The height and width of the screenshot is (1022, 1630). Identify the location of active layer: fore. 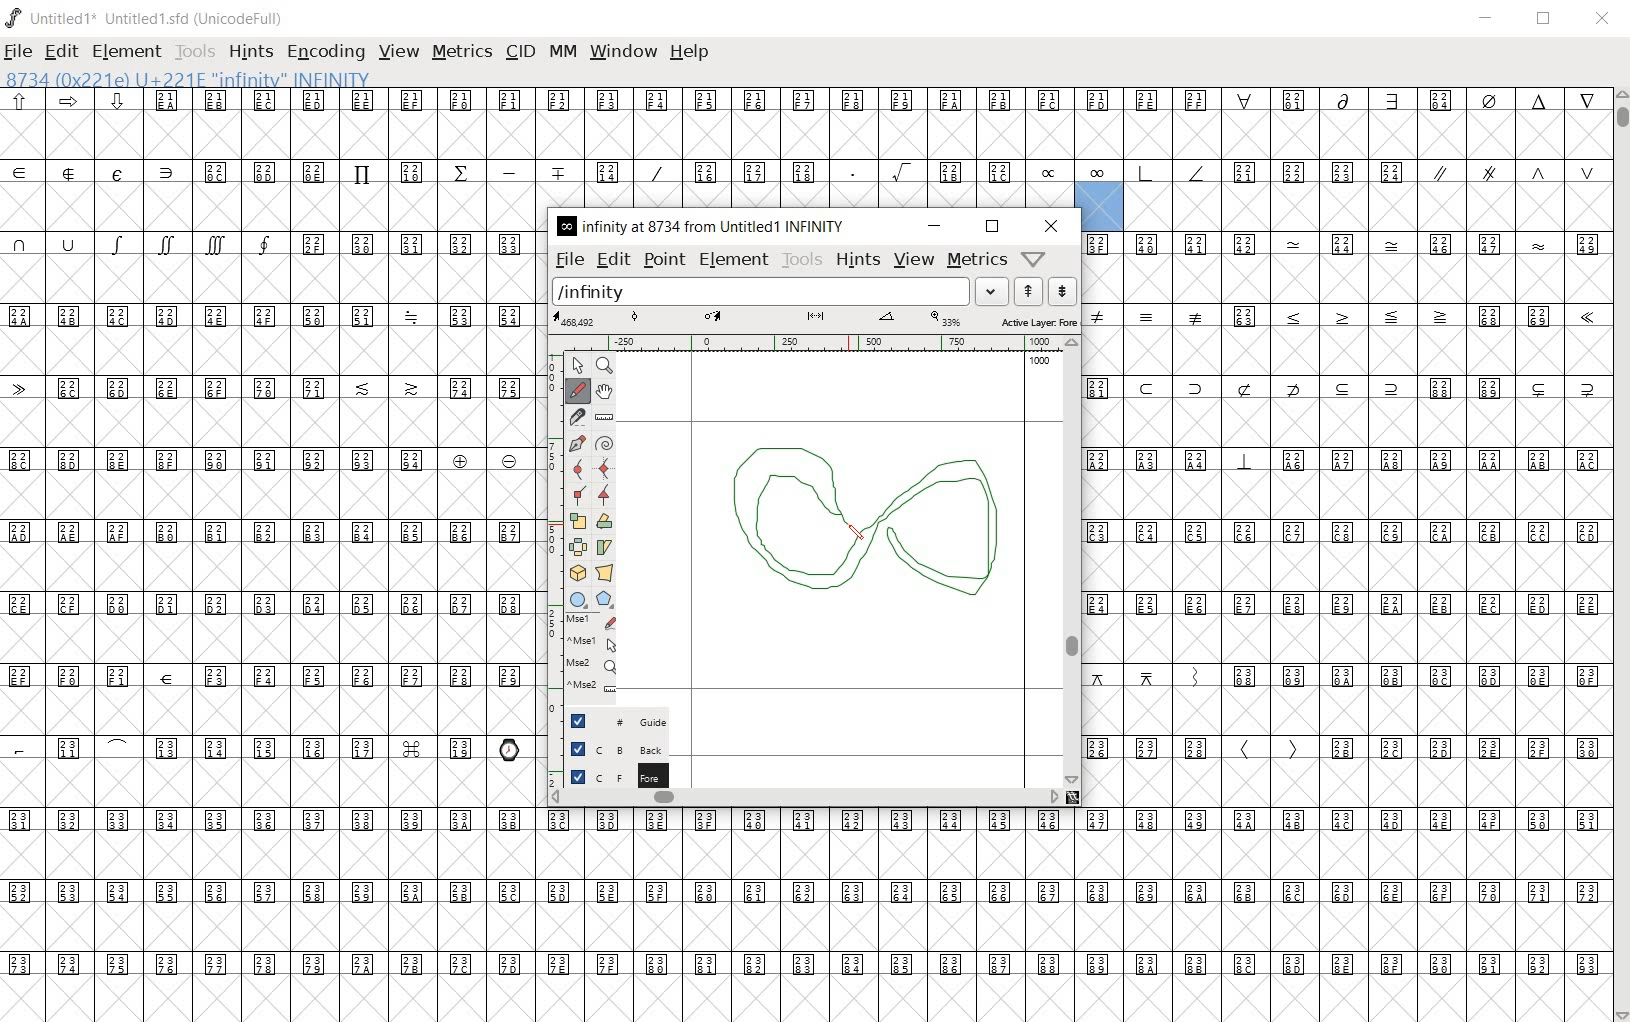
(814, 320).